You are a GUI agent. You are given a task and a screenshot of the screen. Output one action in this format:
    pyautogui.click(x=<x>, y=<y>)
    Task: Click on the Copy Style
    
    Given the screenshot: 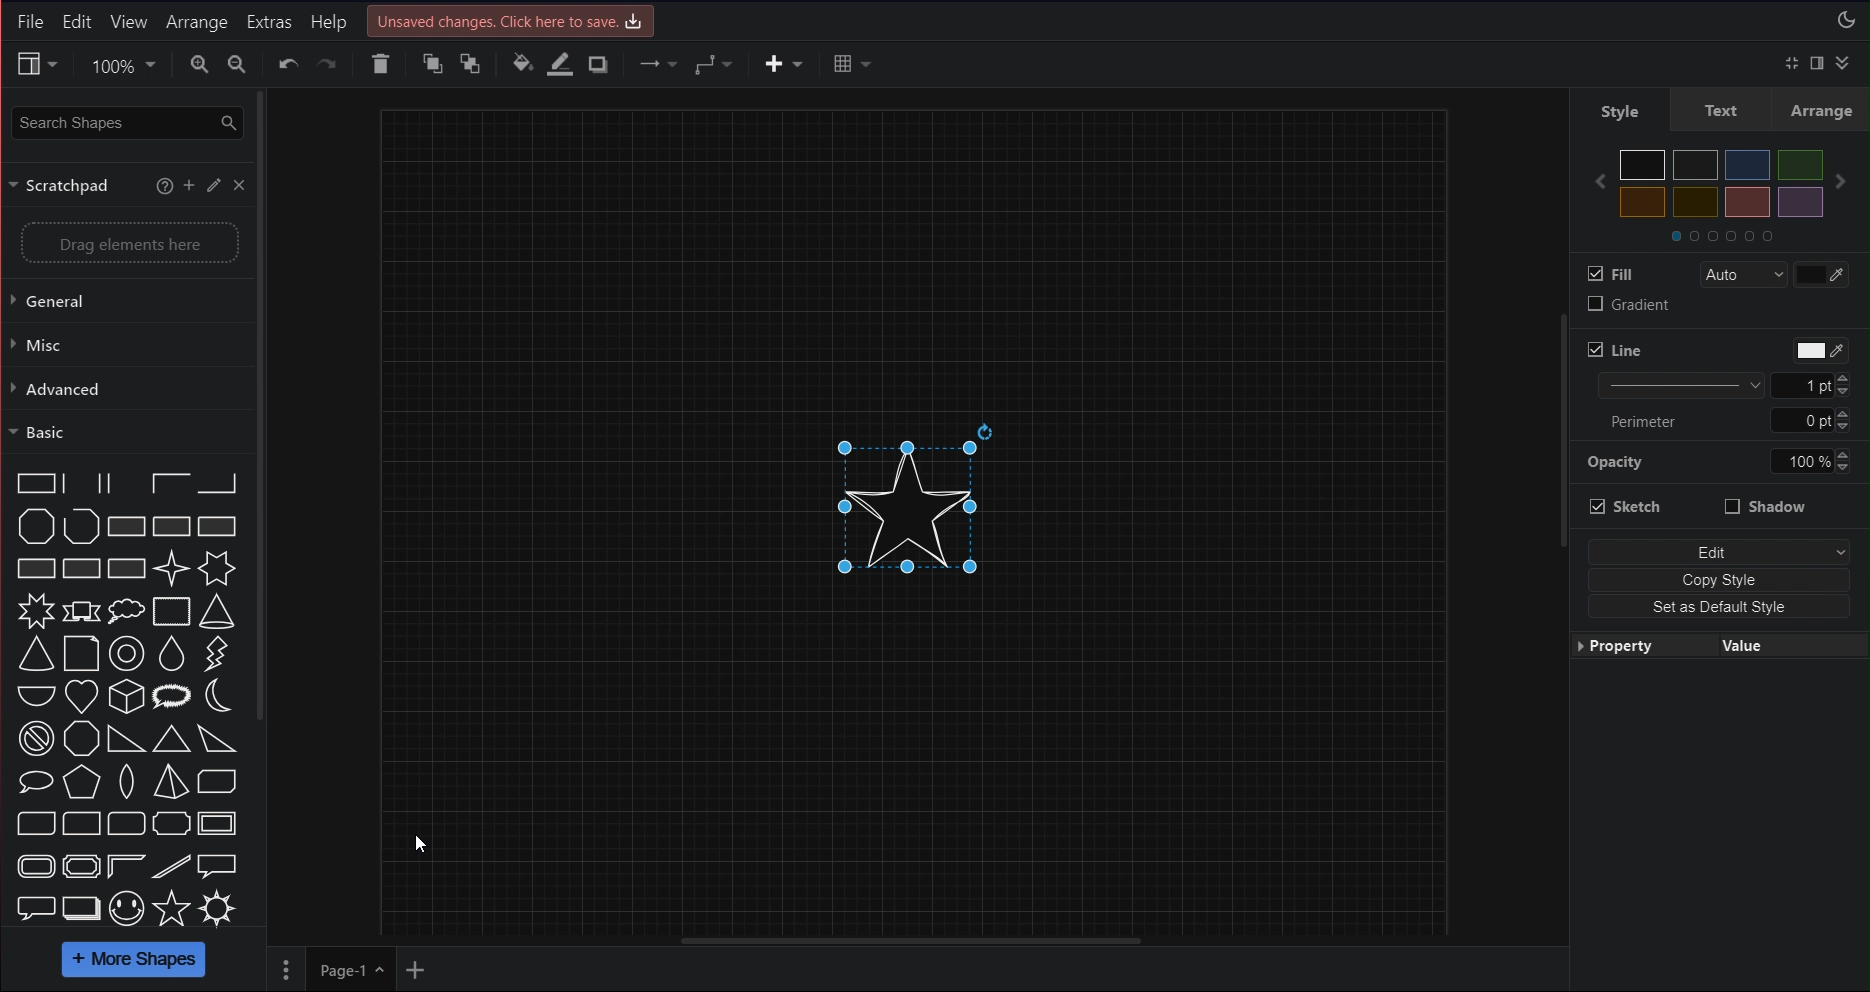 What is the action you would take?
    pyautogui.click(x=1719, y=580)
    